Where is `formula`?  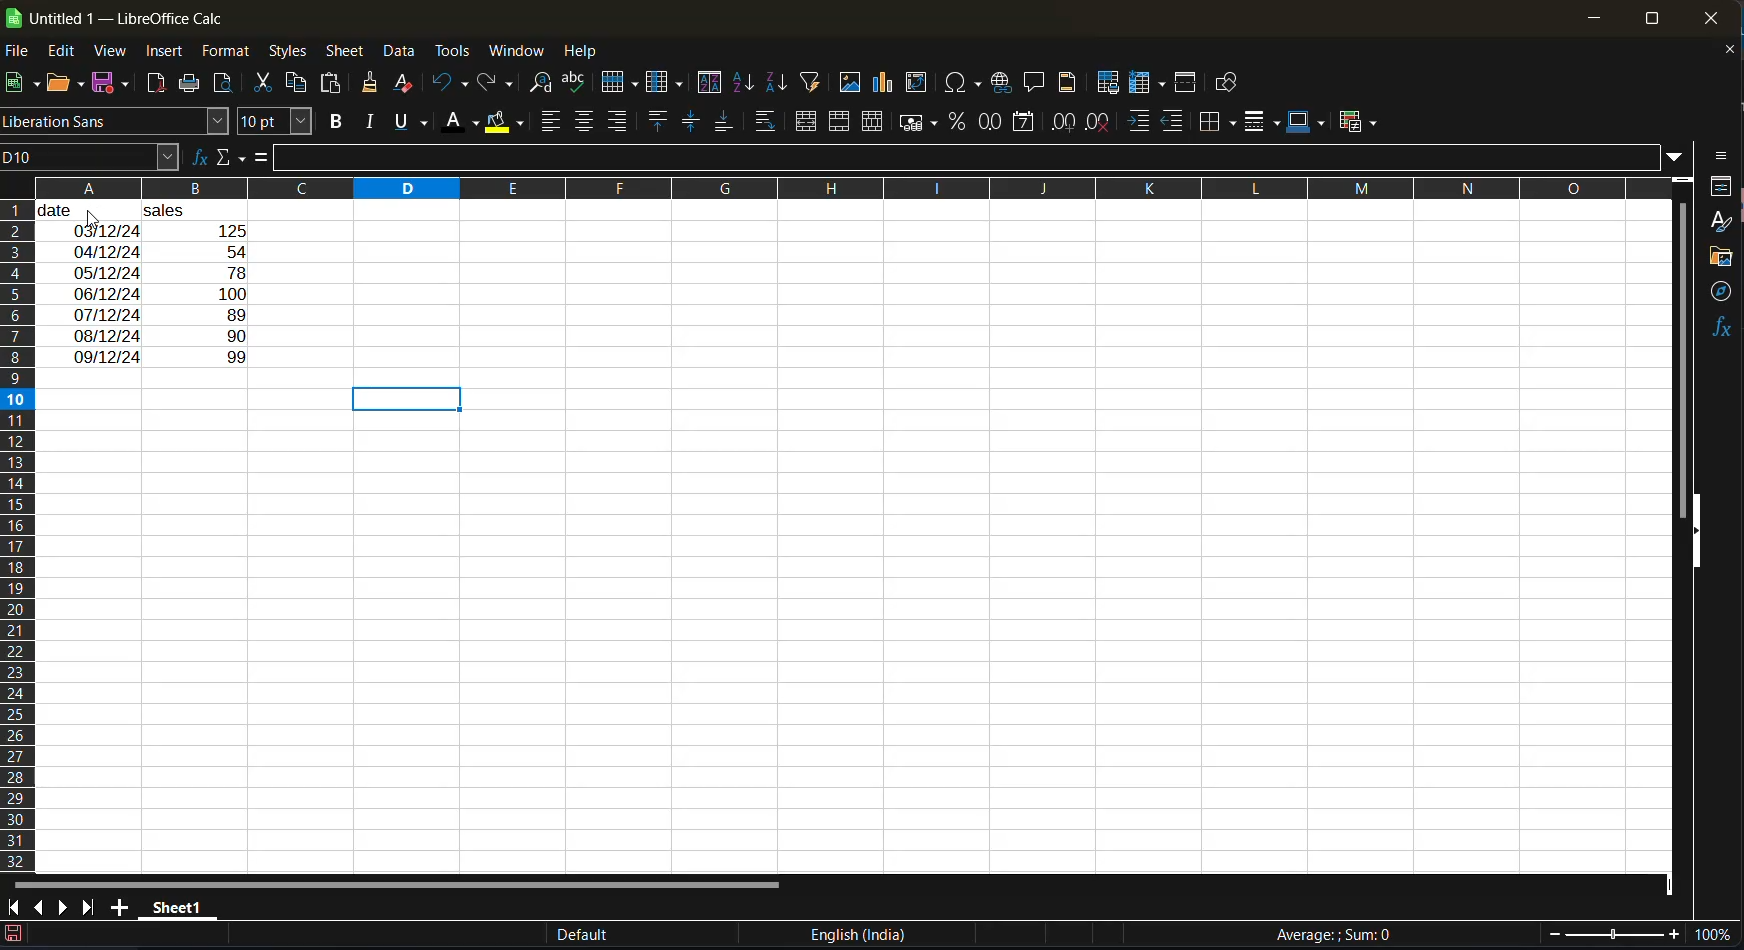 formula is located at coordinates (1341, 934).